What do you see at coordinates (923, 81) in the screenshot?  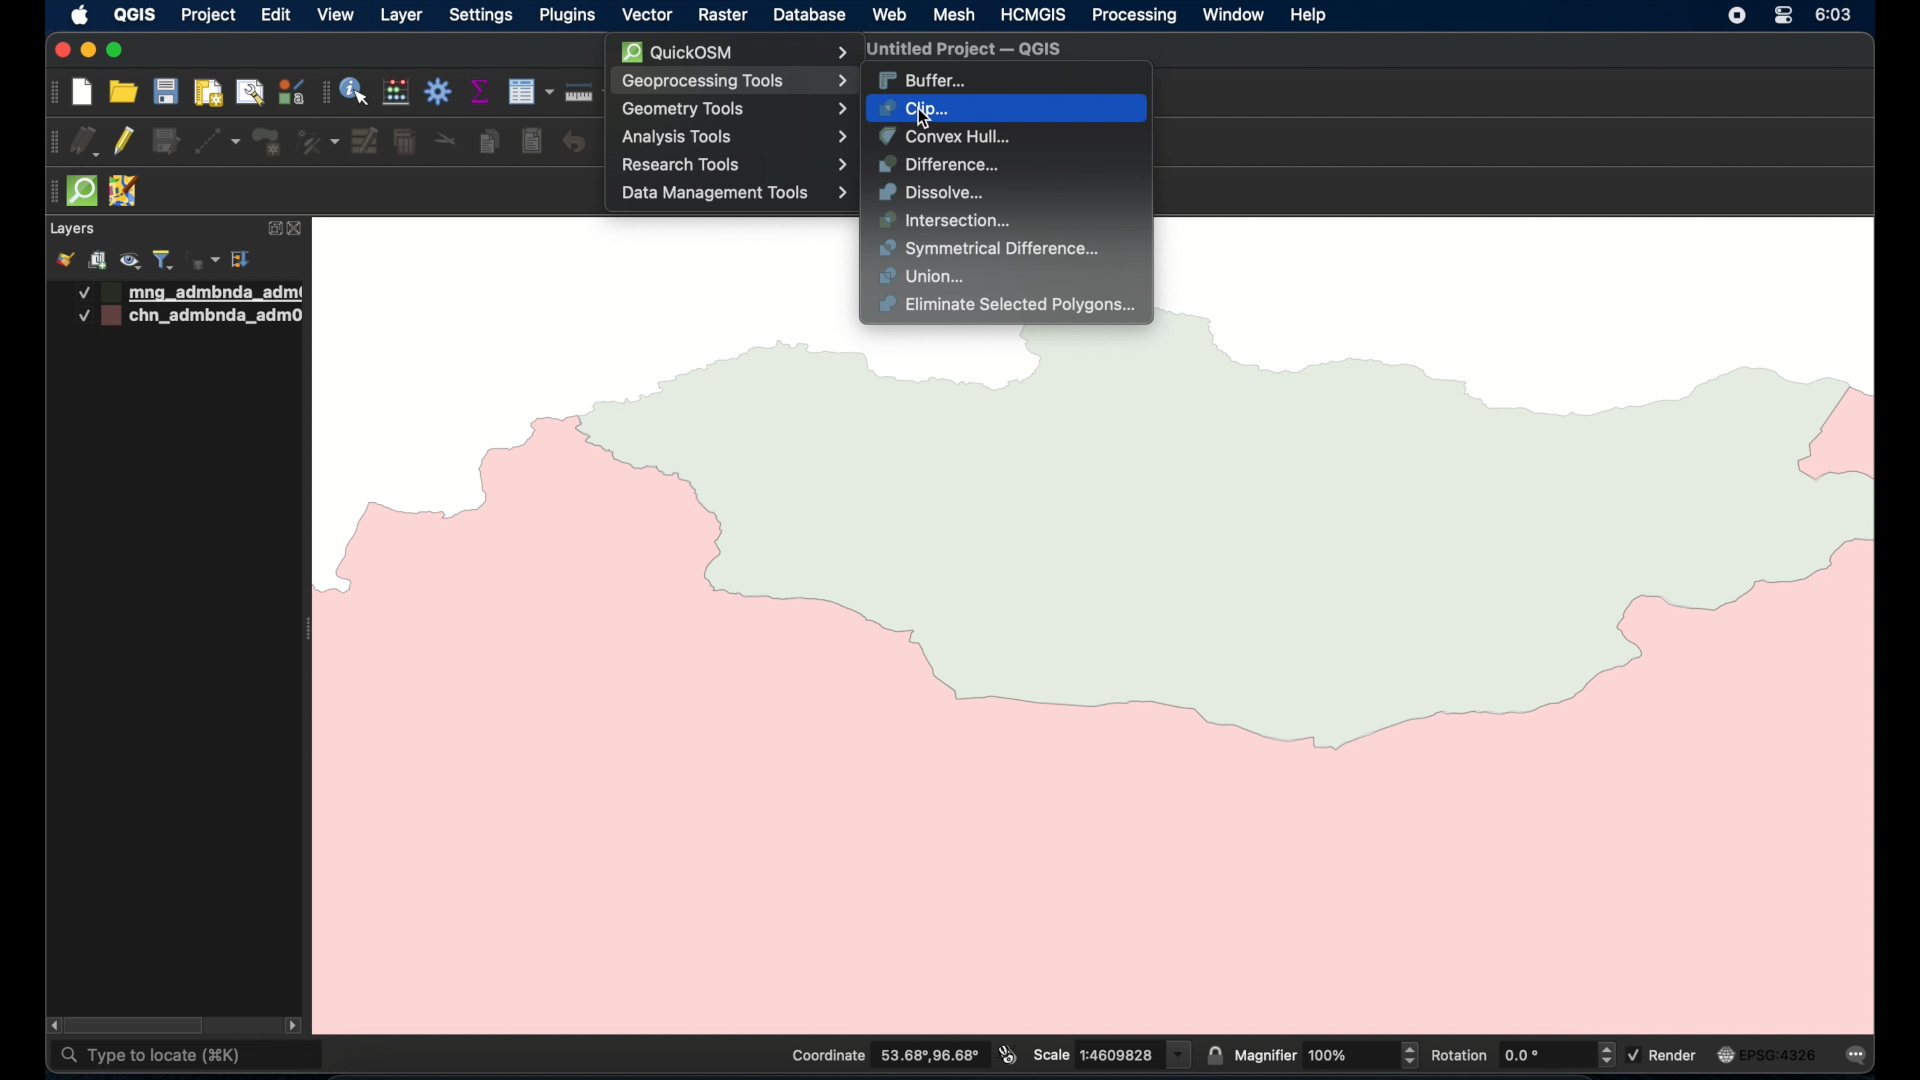 I see `buffer` at bounding box center [923, 81].